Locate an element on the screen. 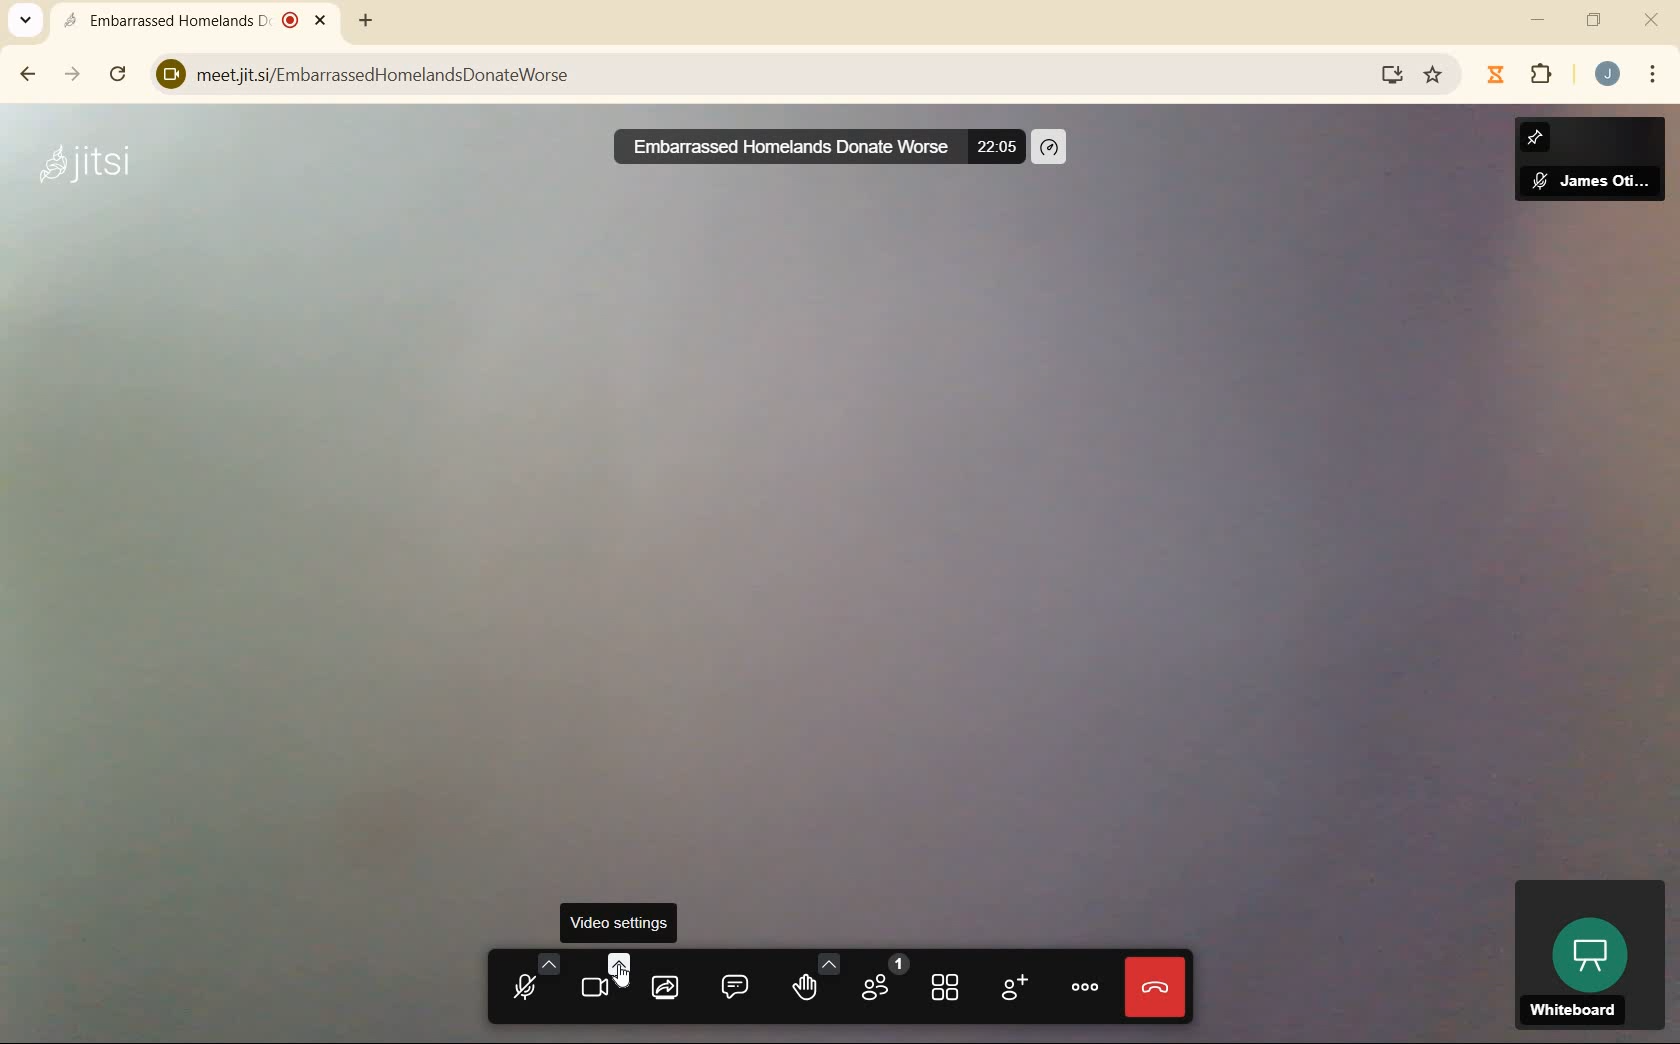  back is located at coordinates (29, 74).